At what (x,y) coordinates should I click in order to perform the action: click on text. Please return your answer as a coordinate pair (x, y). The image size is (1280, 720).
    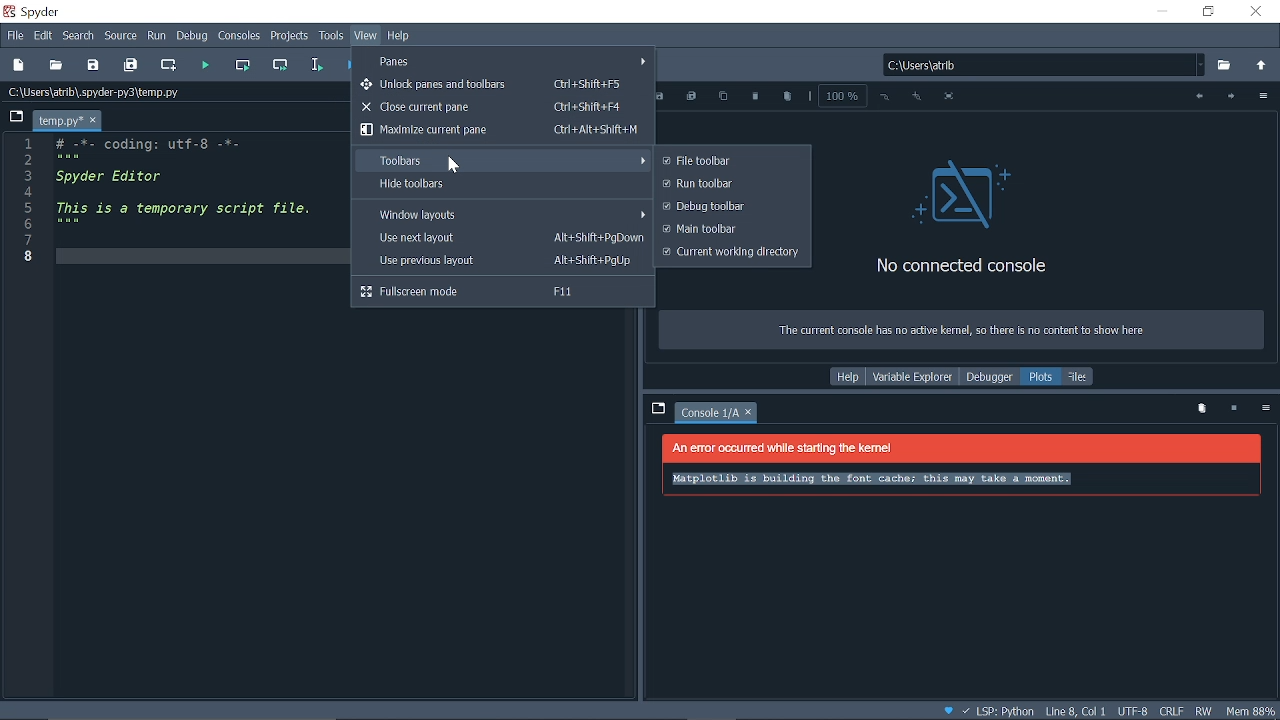
    Looking at the image, I should click on (960, 330).